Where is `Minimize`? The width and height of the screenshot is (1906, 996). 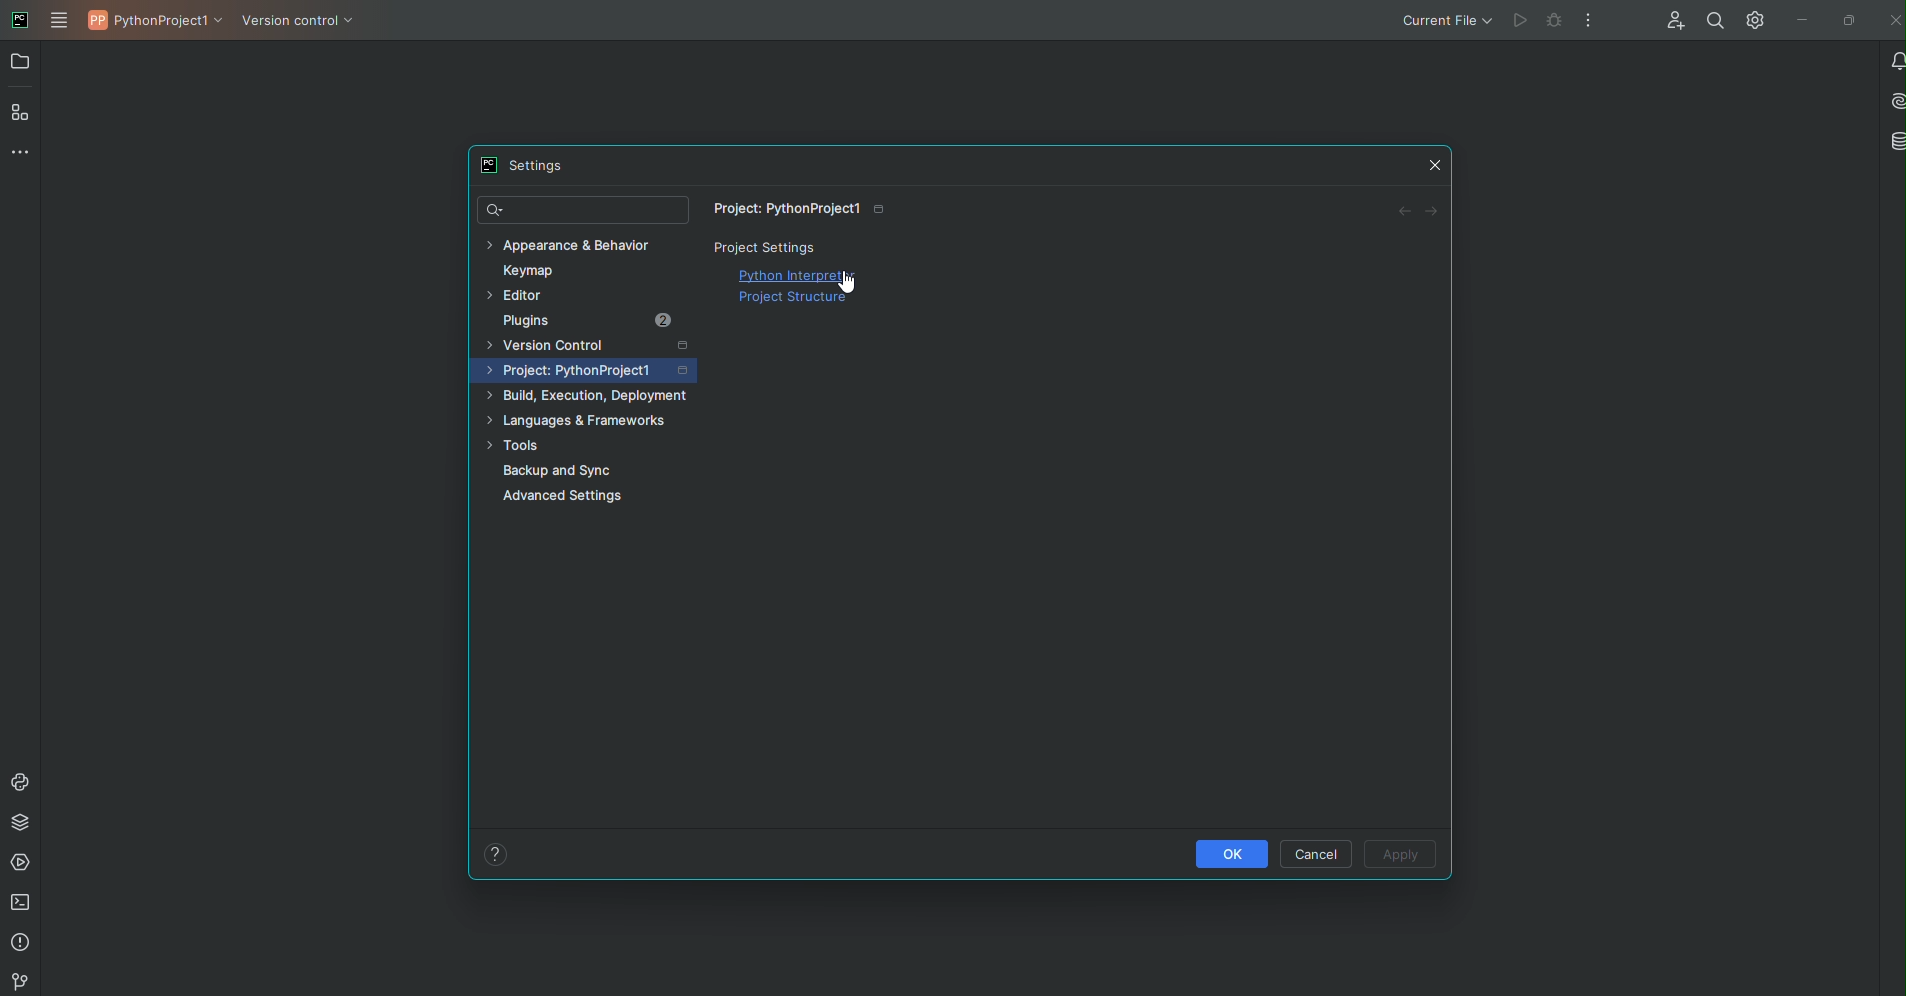 Minimize is located at coordinates (1798, 22).